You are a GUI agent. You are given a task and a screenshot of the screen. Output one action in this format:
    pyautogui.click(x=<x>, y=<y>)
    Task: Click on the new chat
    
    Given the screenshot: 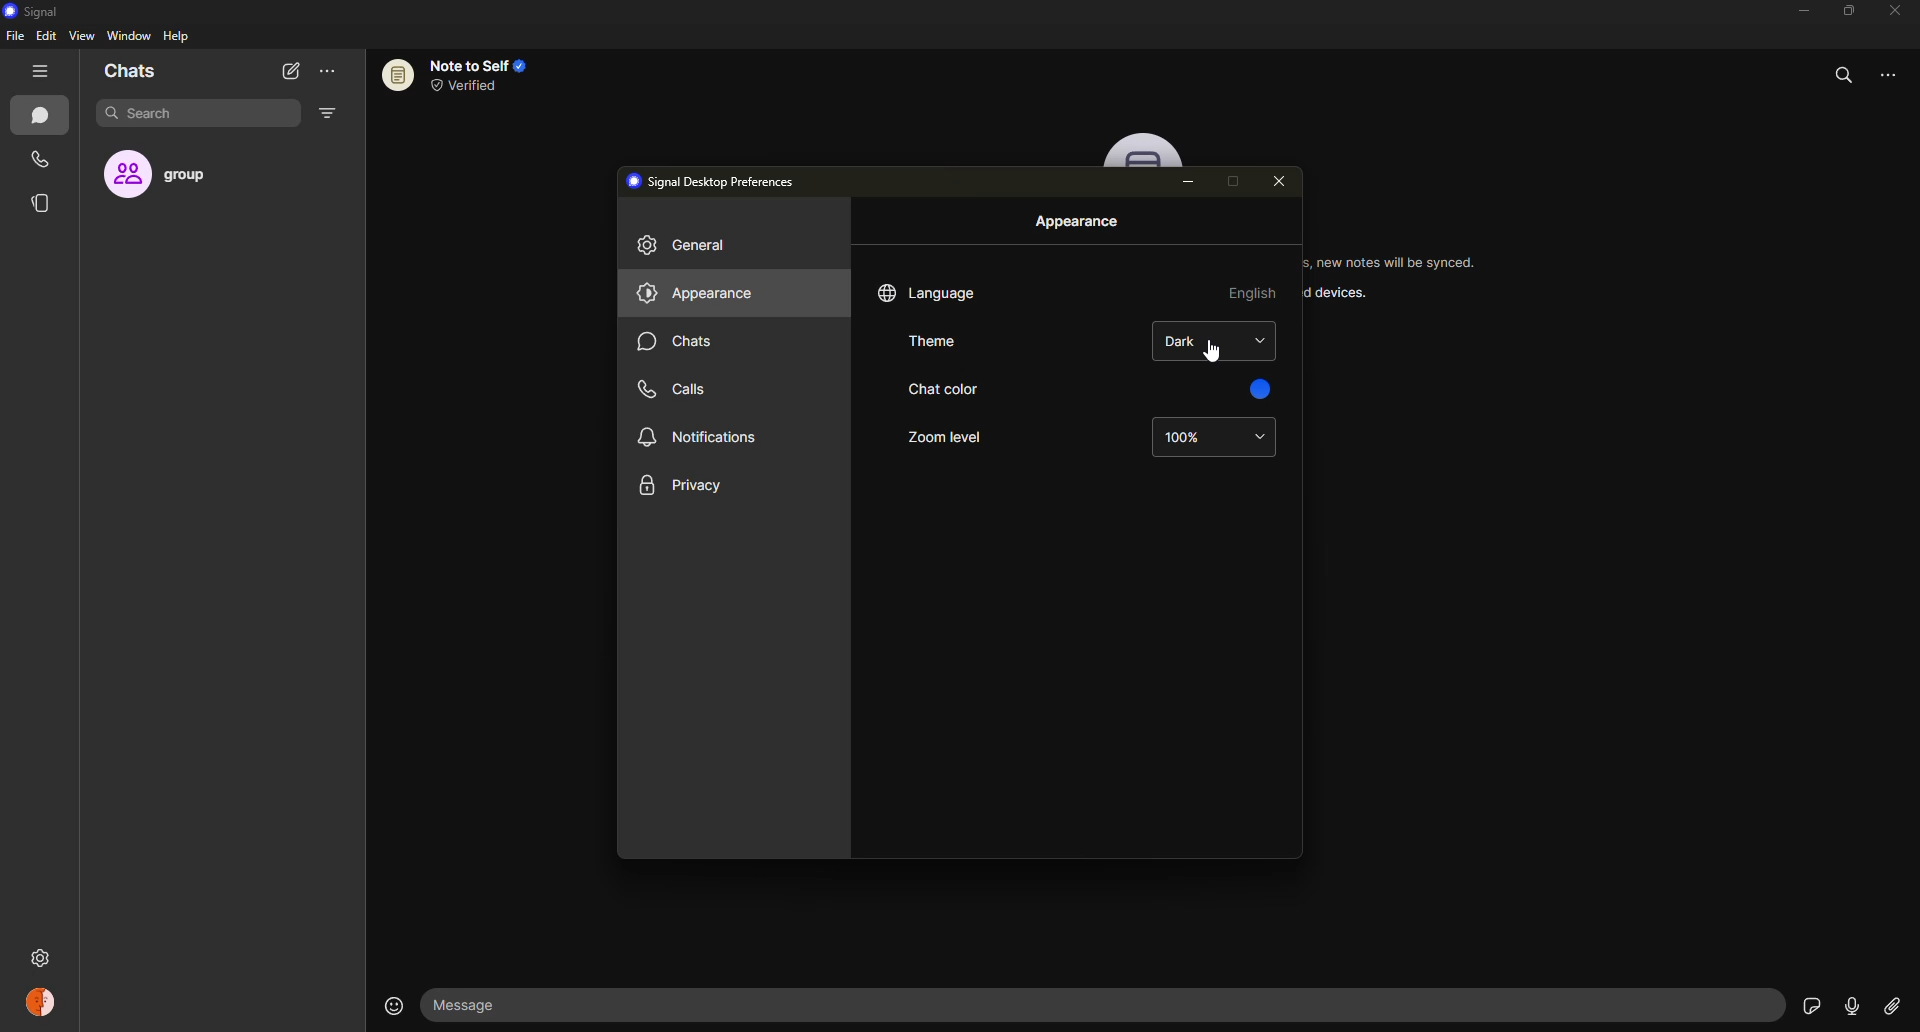 What is the action you would take?
    pyautogui.click(x=290, y=70)
    